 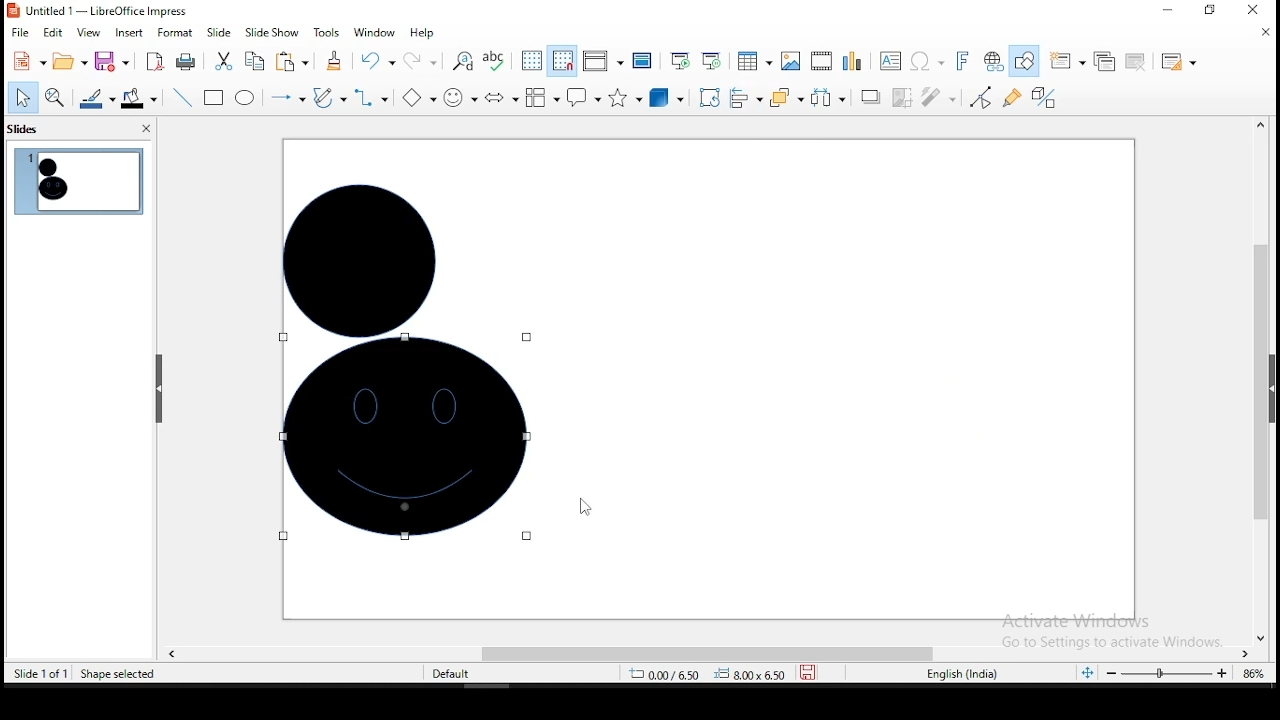 What do you see at coordinates (542, 100) in the screenshot?
I see `flowchart` at bounding box center [542, 100].